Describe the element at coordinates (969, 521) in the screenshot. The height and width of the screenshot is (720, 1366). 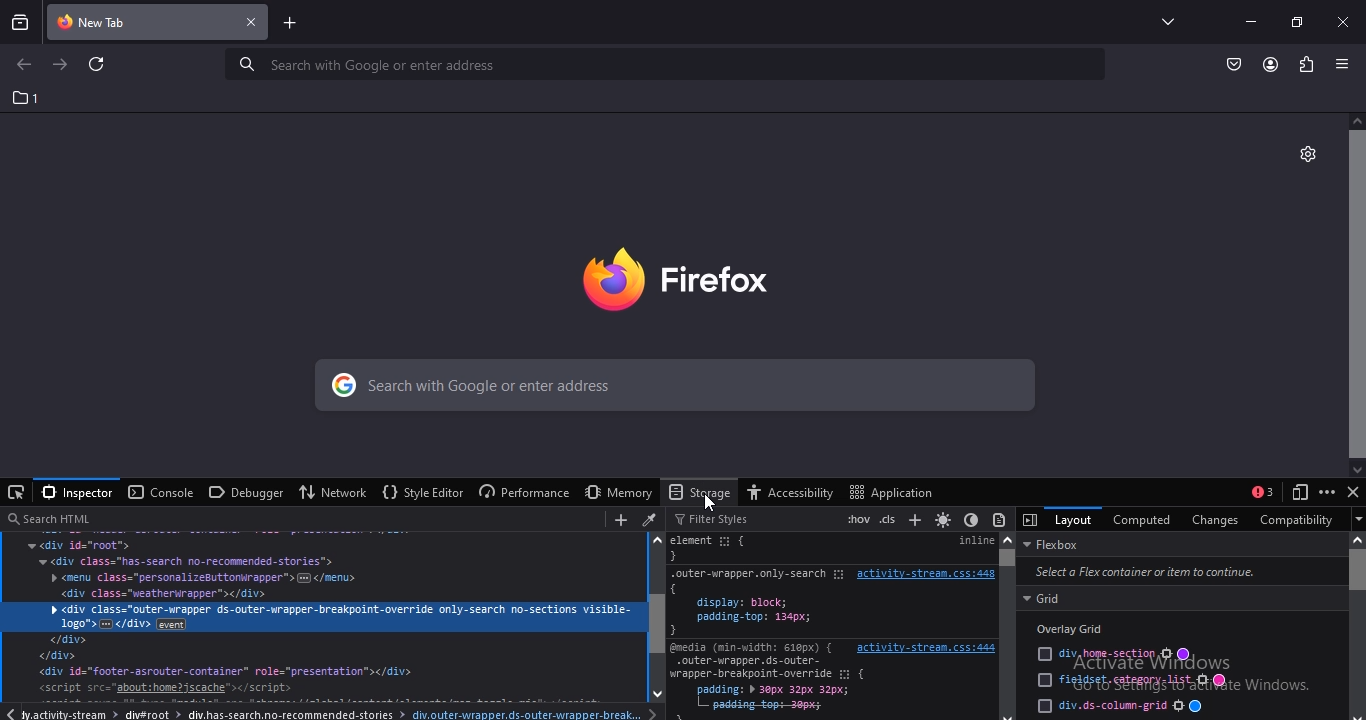
I see `toggle dark color scheme simulation for the page` at that location.